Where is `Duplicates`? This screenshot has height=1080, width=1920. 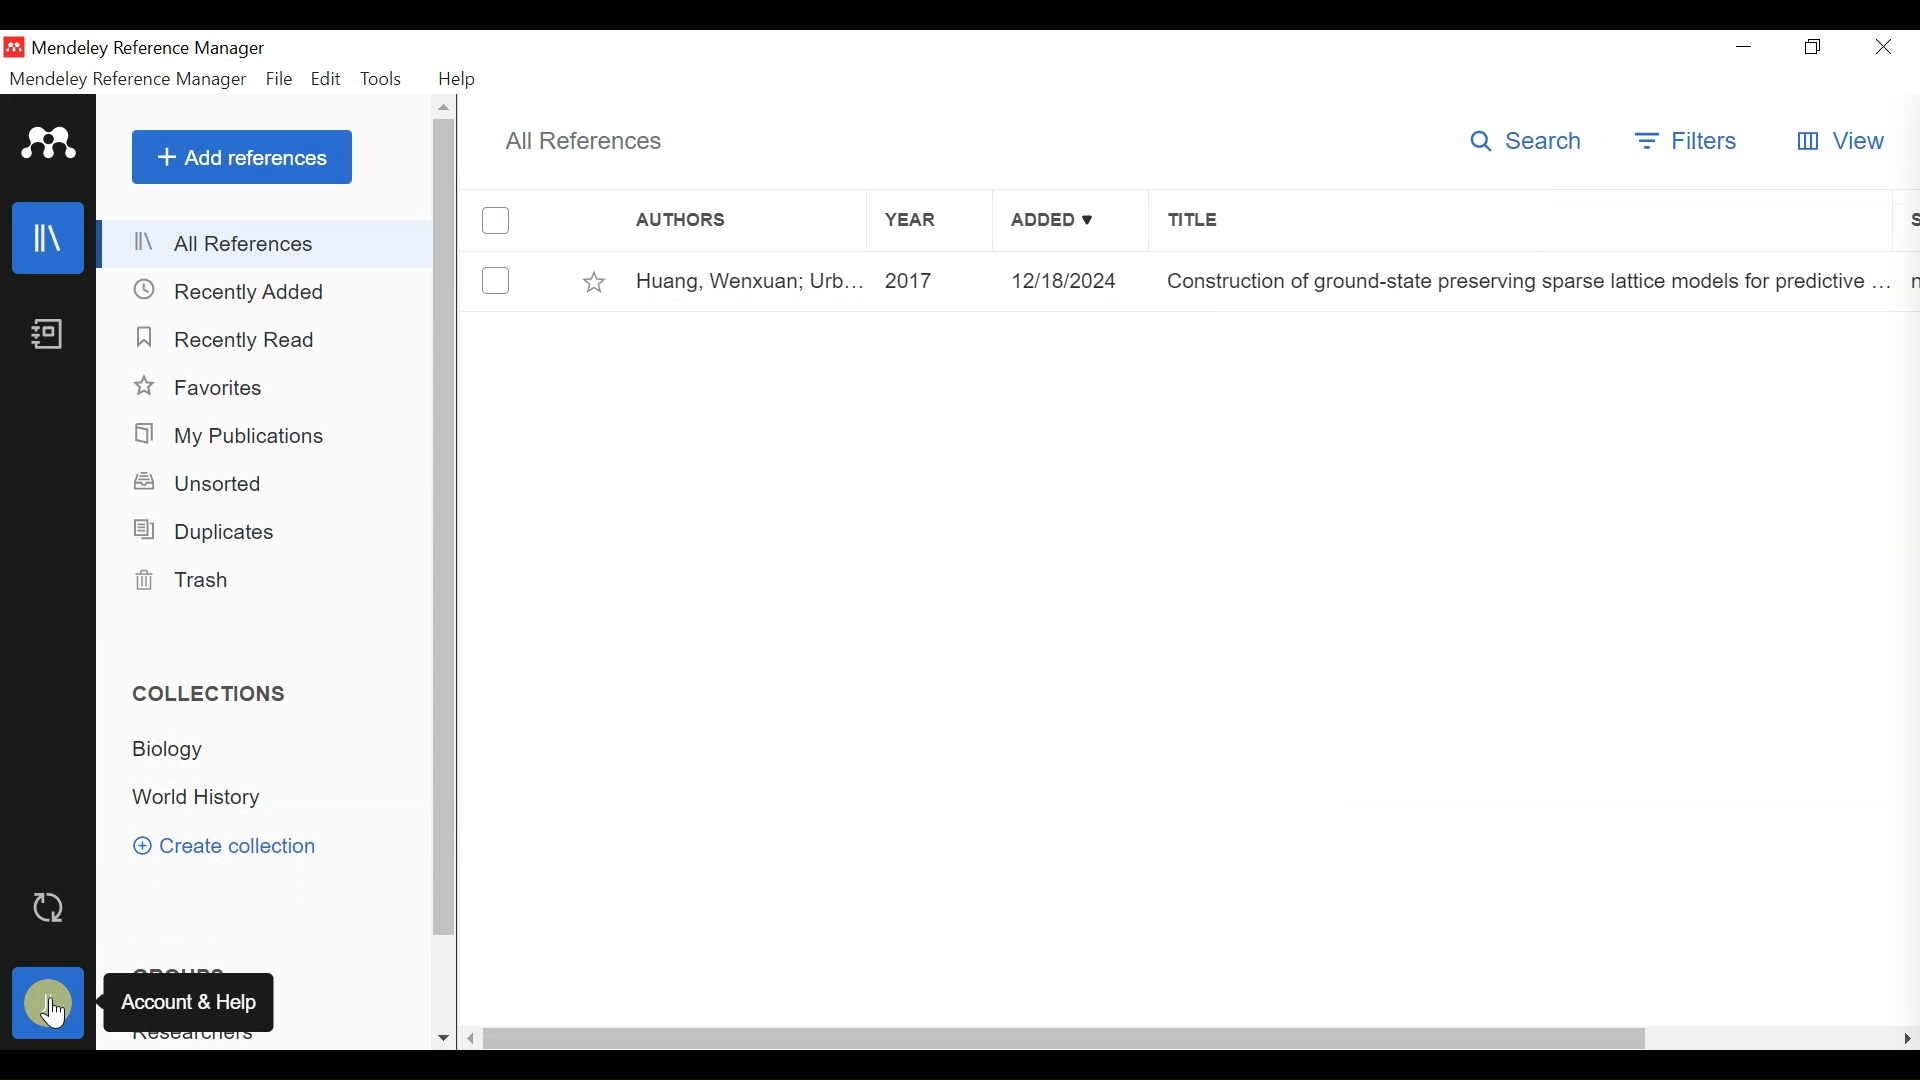 Duplicates is located at coordinates (207, 532).